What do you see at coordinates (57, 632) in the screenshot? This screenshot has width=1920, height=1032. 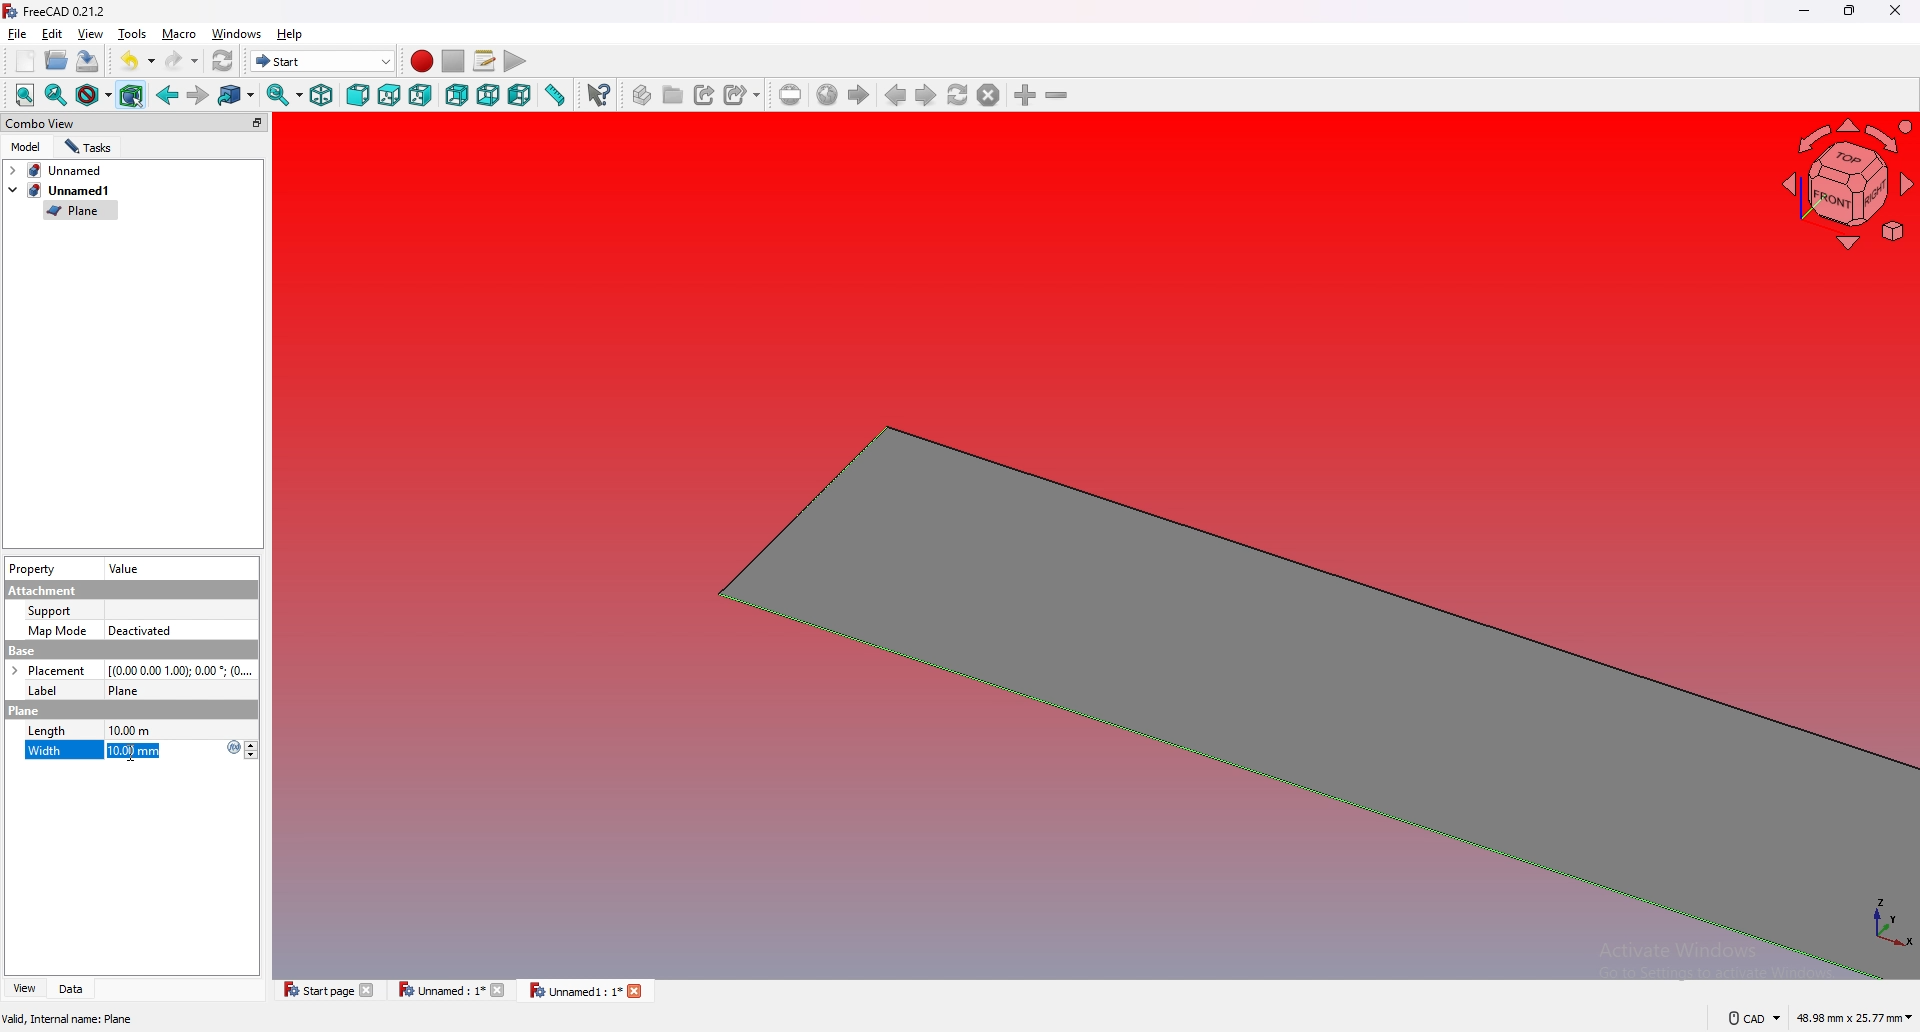 I see `Map mode` at bounding box center [57, 632].